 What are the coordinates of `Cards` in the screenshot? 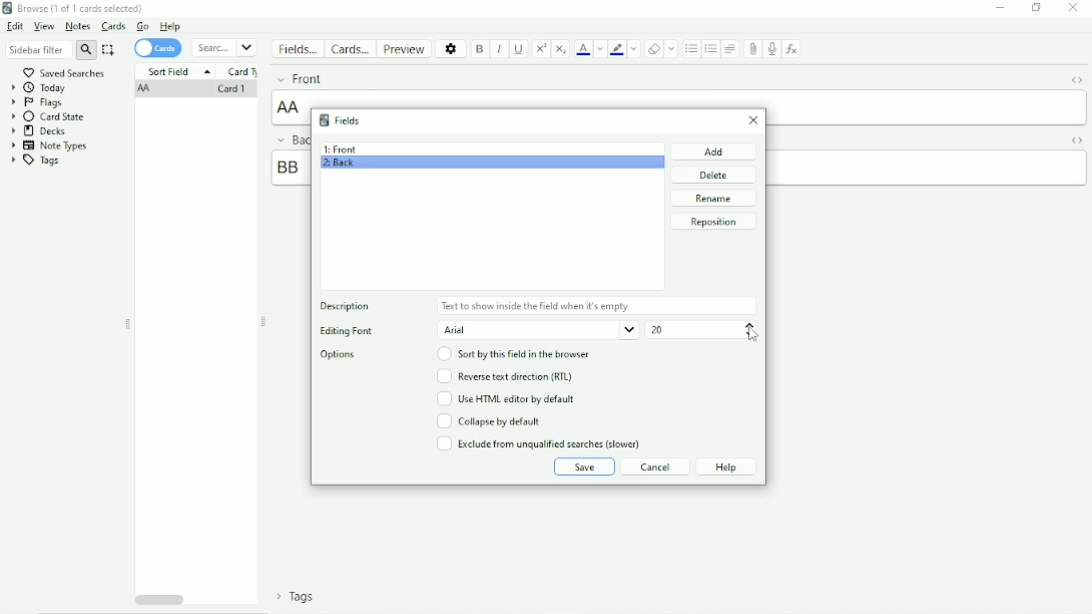 It's located at (349, 48).